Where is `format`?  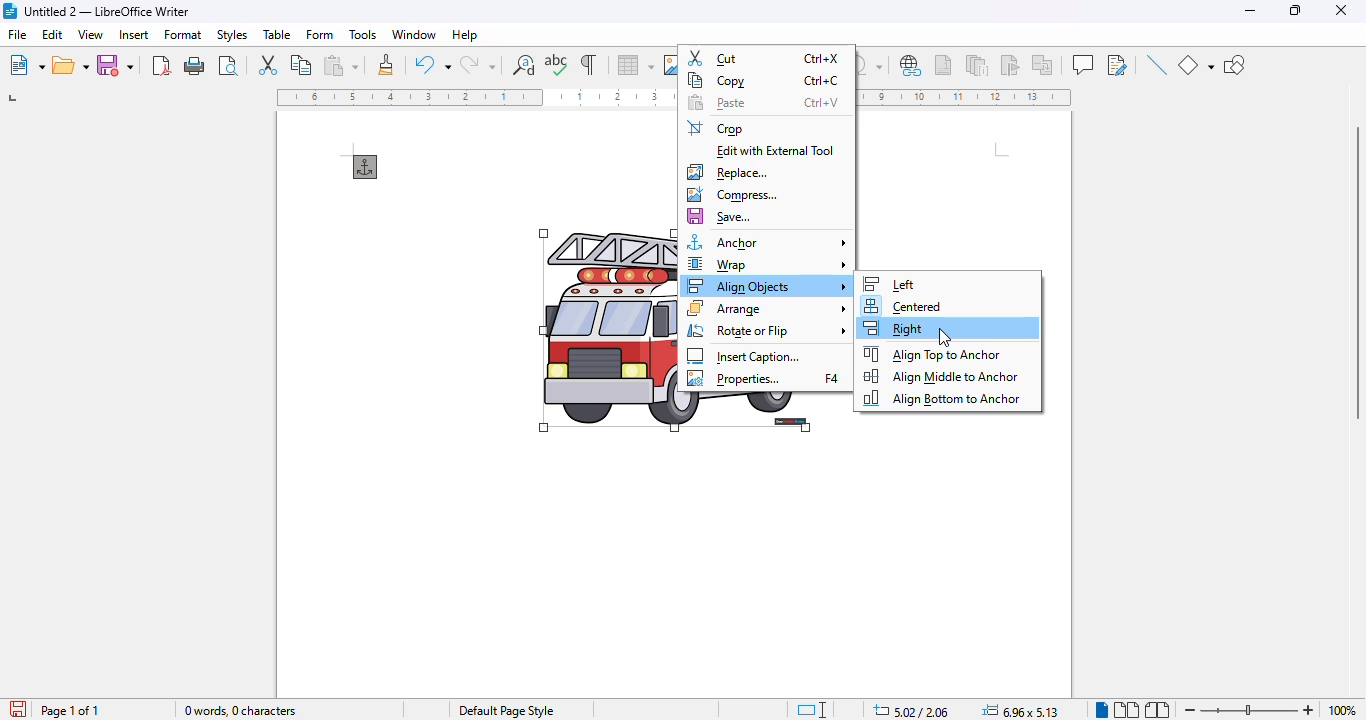 format is located at coordinates (184, 34).